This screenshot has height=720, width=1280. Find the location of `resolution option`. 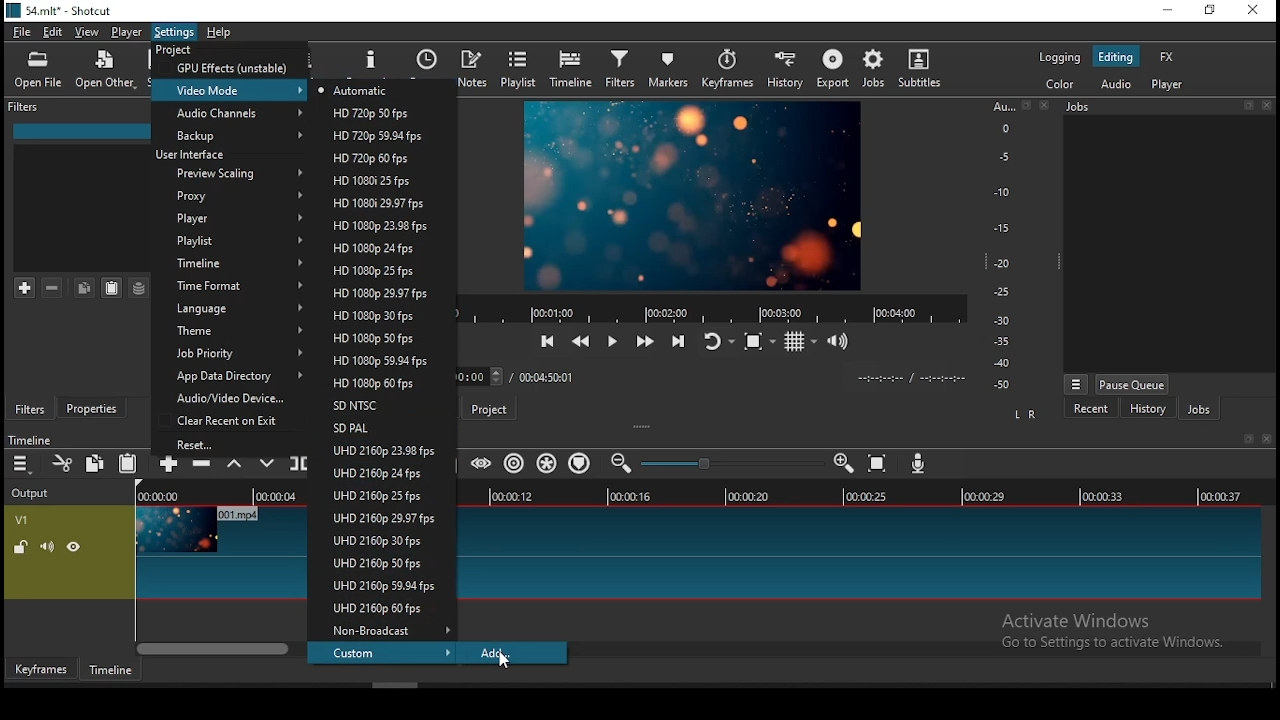

resolution option is located at coordinates (383, 588).